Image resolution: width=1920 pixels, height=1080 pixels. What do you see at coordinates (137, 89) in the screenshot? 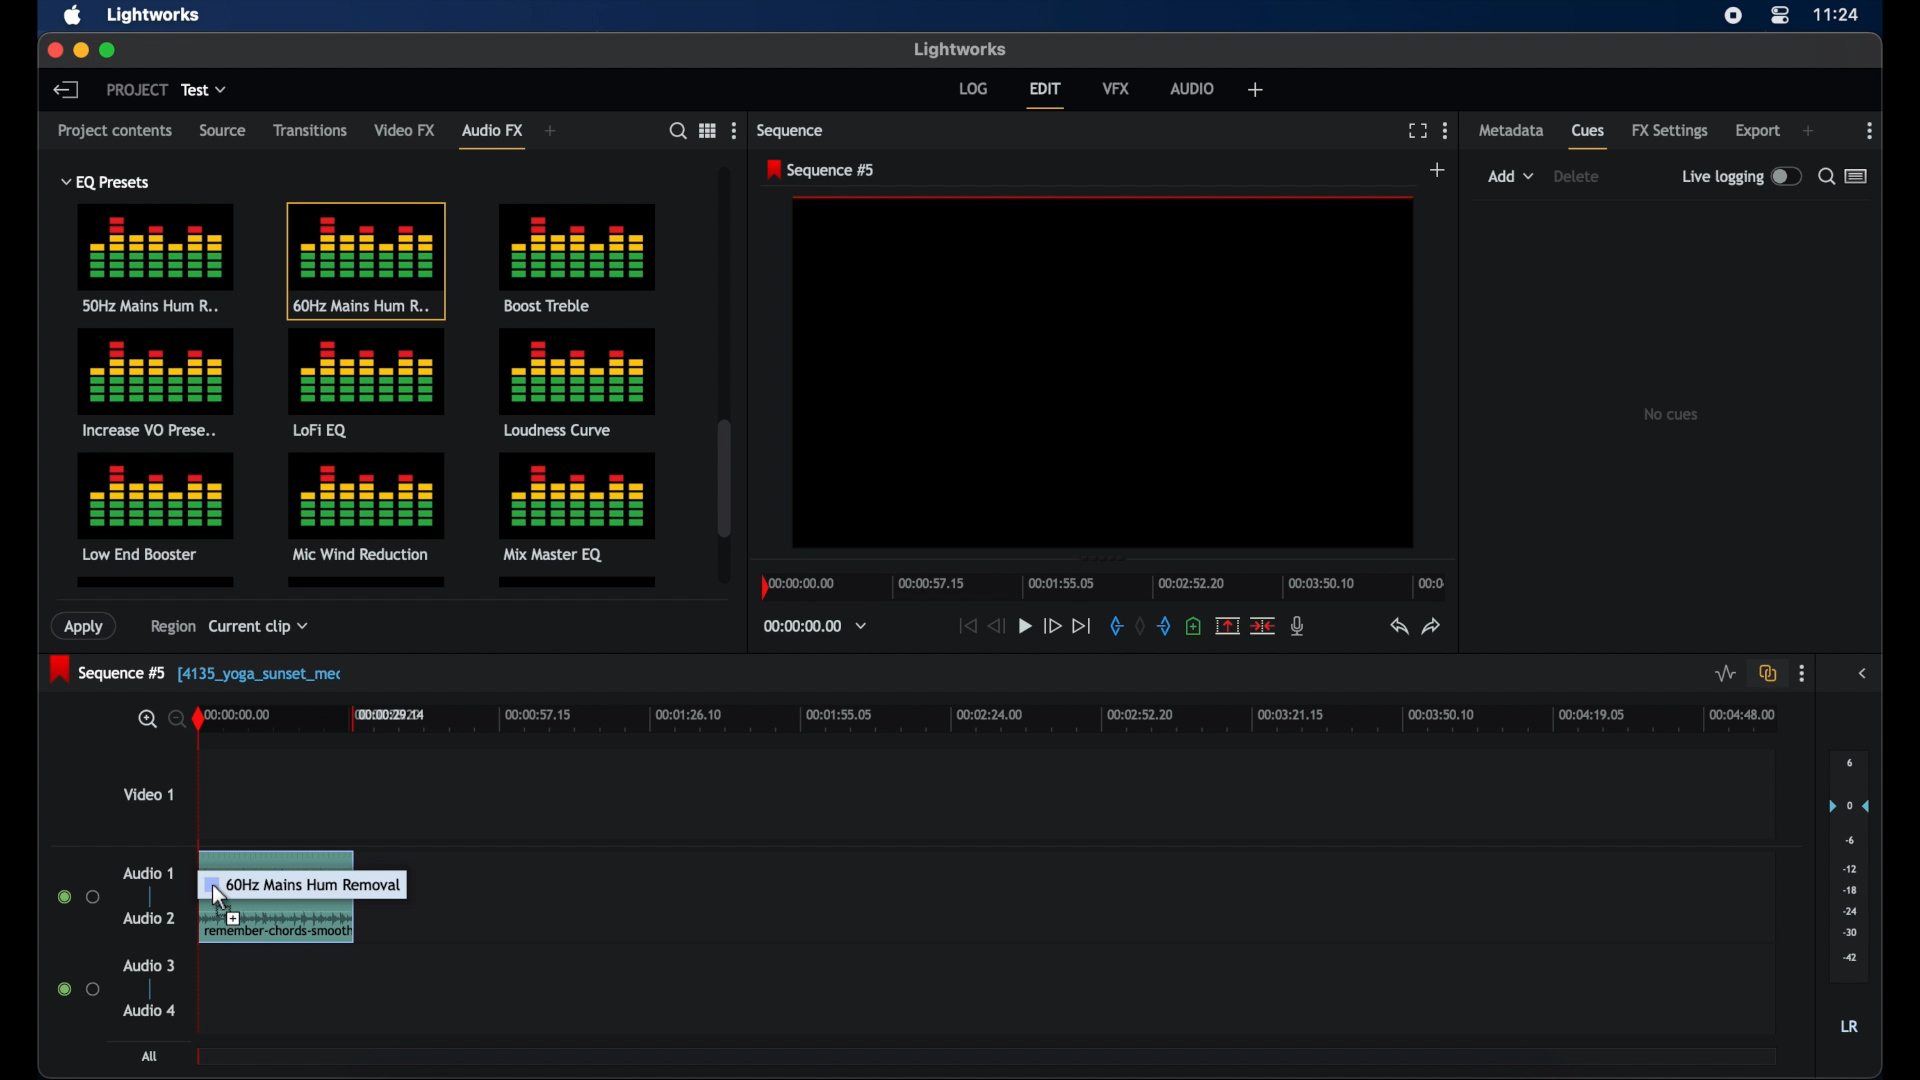
I see `project` at bounding box center [137, 89].